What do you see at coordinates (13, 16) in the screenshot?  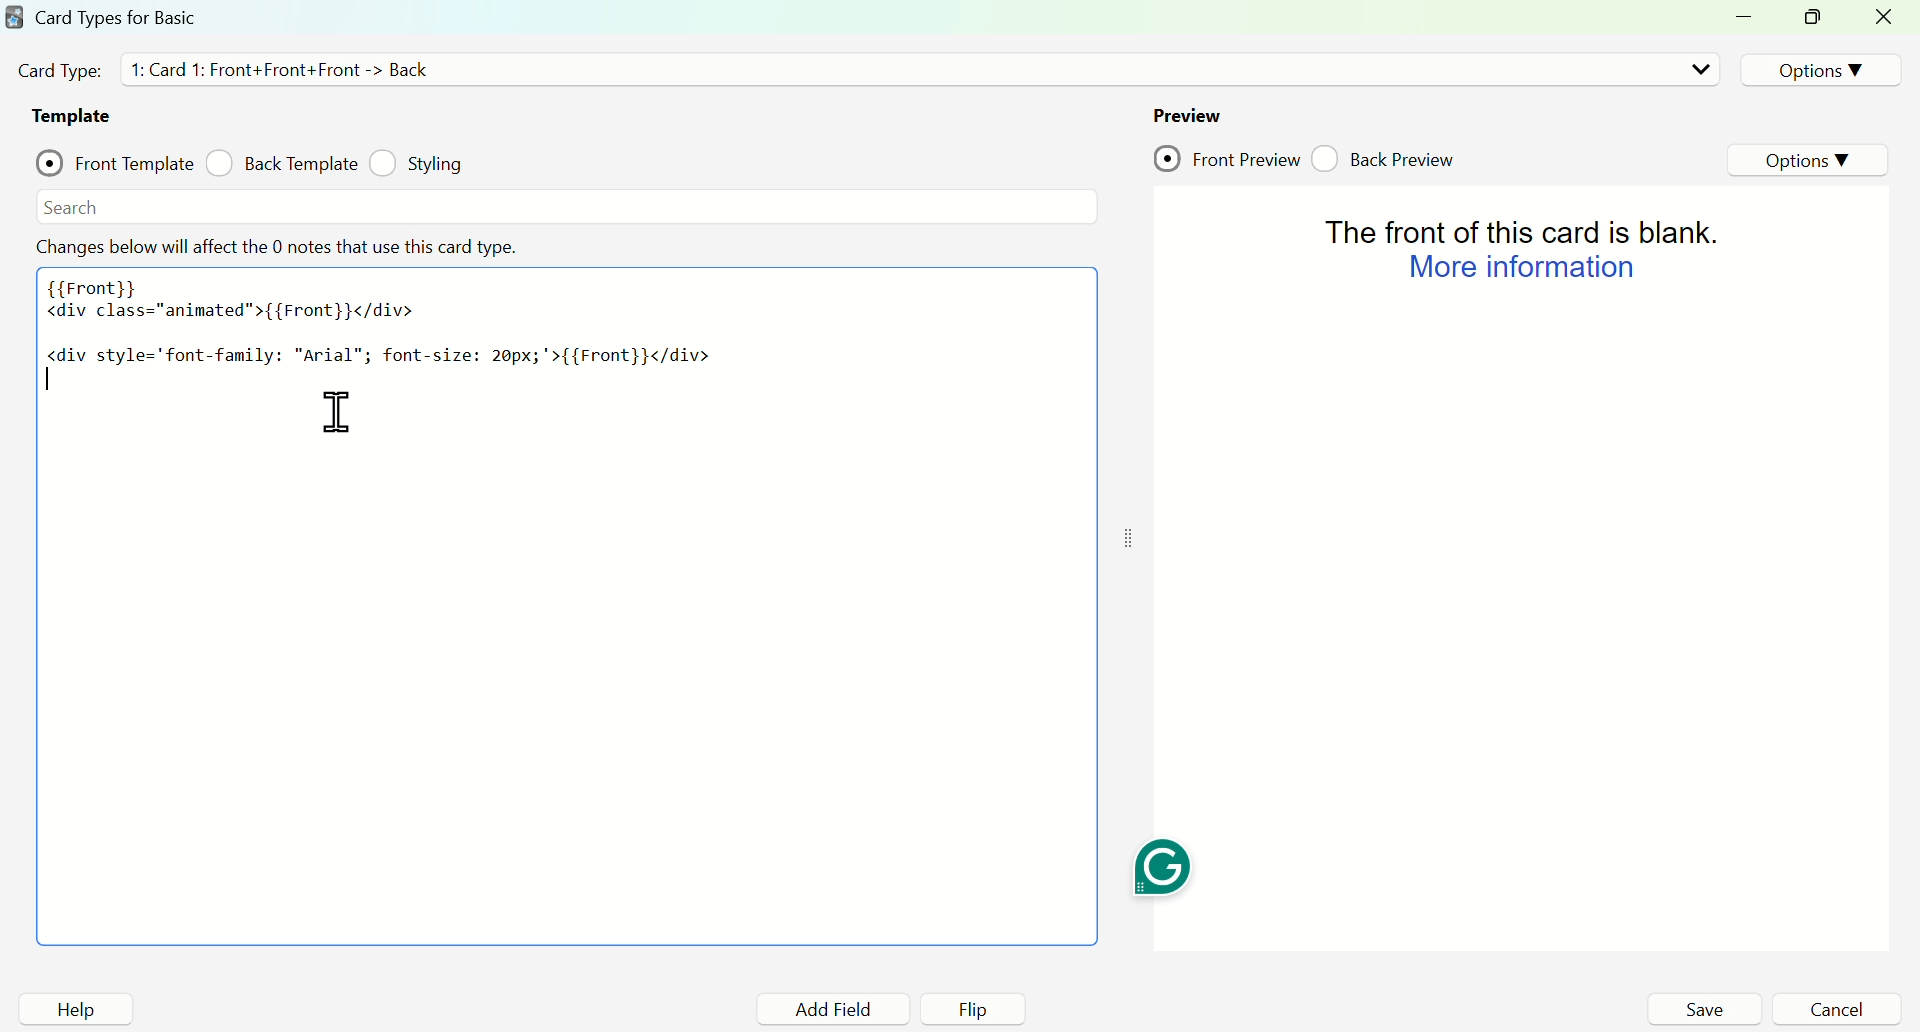 I see `logo` at bounding box center [13, 16].